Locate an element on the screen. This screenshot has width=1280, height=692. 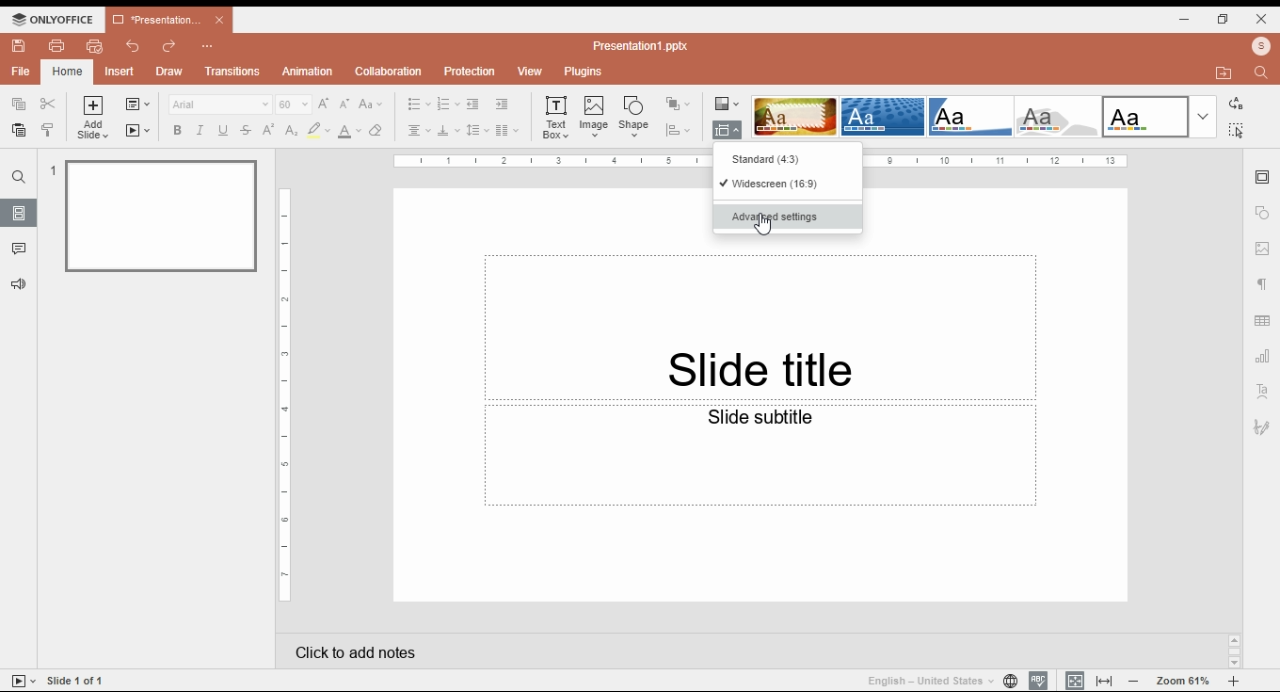
zoom out is located at coordinates (1134, 680).